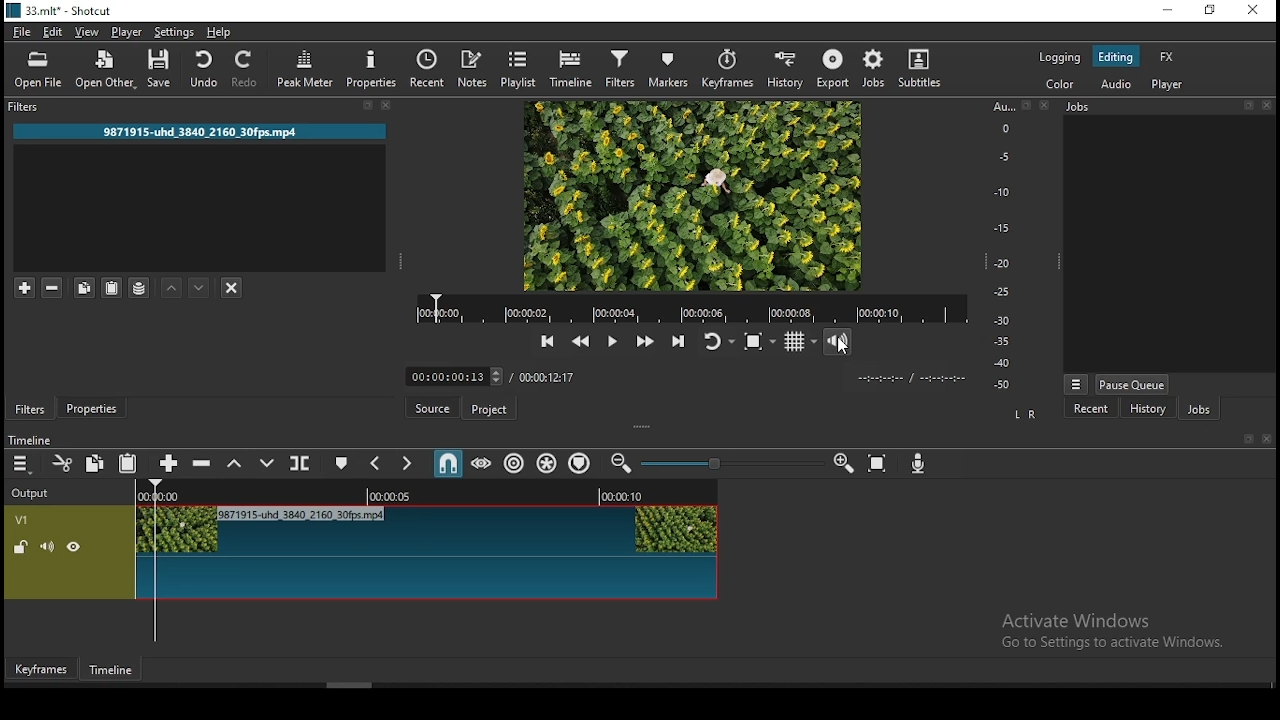 Image resolution: width=1280 pixels, height=720 pixels. Describe the element at coordinates (201, 288) in the screenshot. I see `move filter down` at that location.